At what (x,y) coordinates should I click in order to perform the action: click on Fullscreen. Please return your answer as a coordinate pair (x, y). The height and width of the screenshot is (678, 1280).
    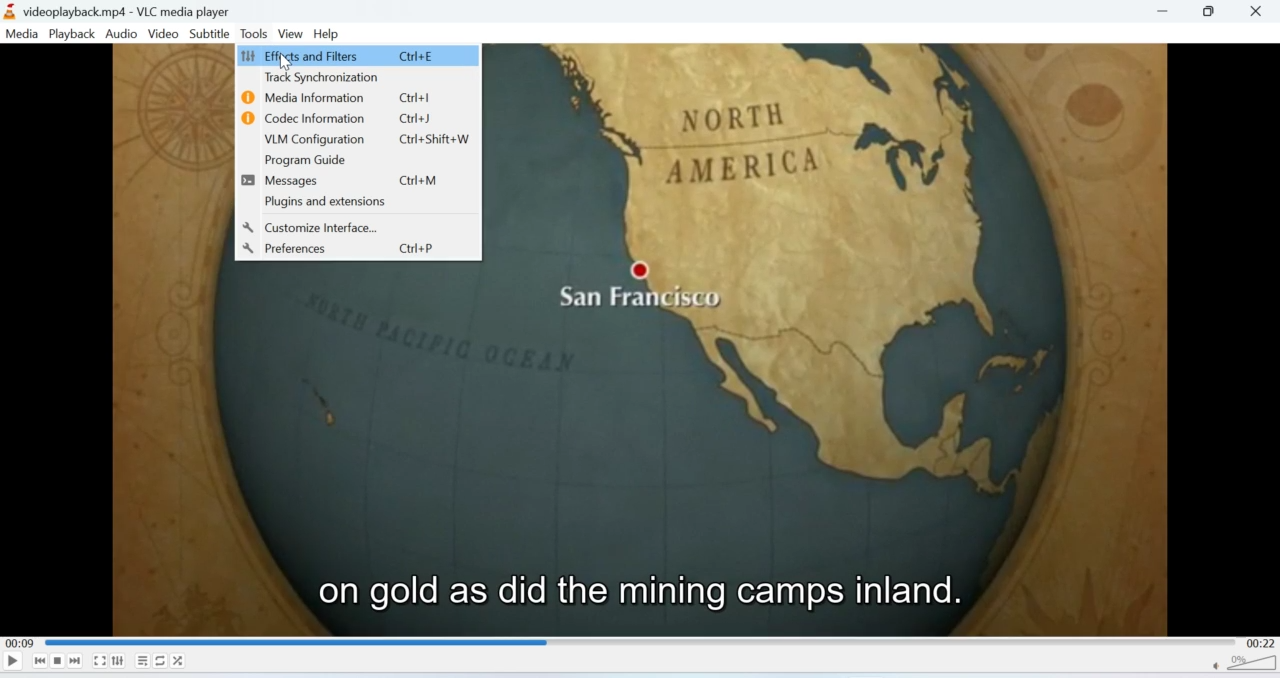
    Looking at the image, I should click on (100, 662).